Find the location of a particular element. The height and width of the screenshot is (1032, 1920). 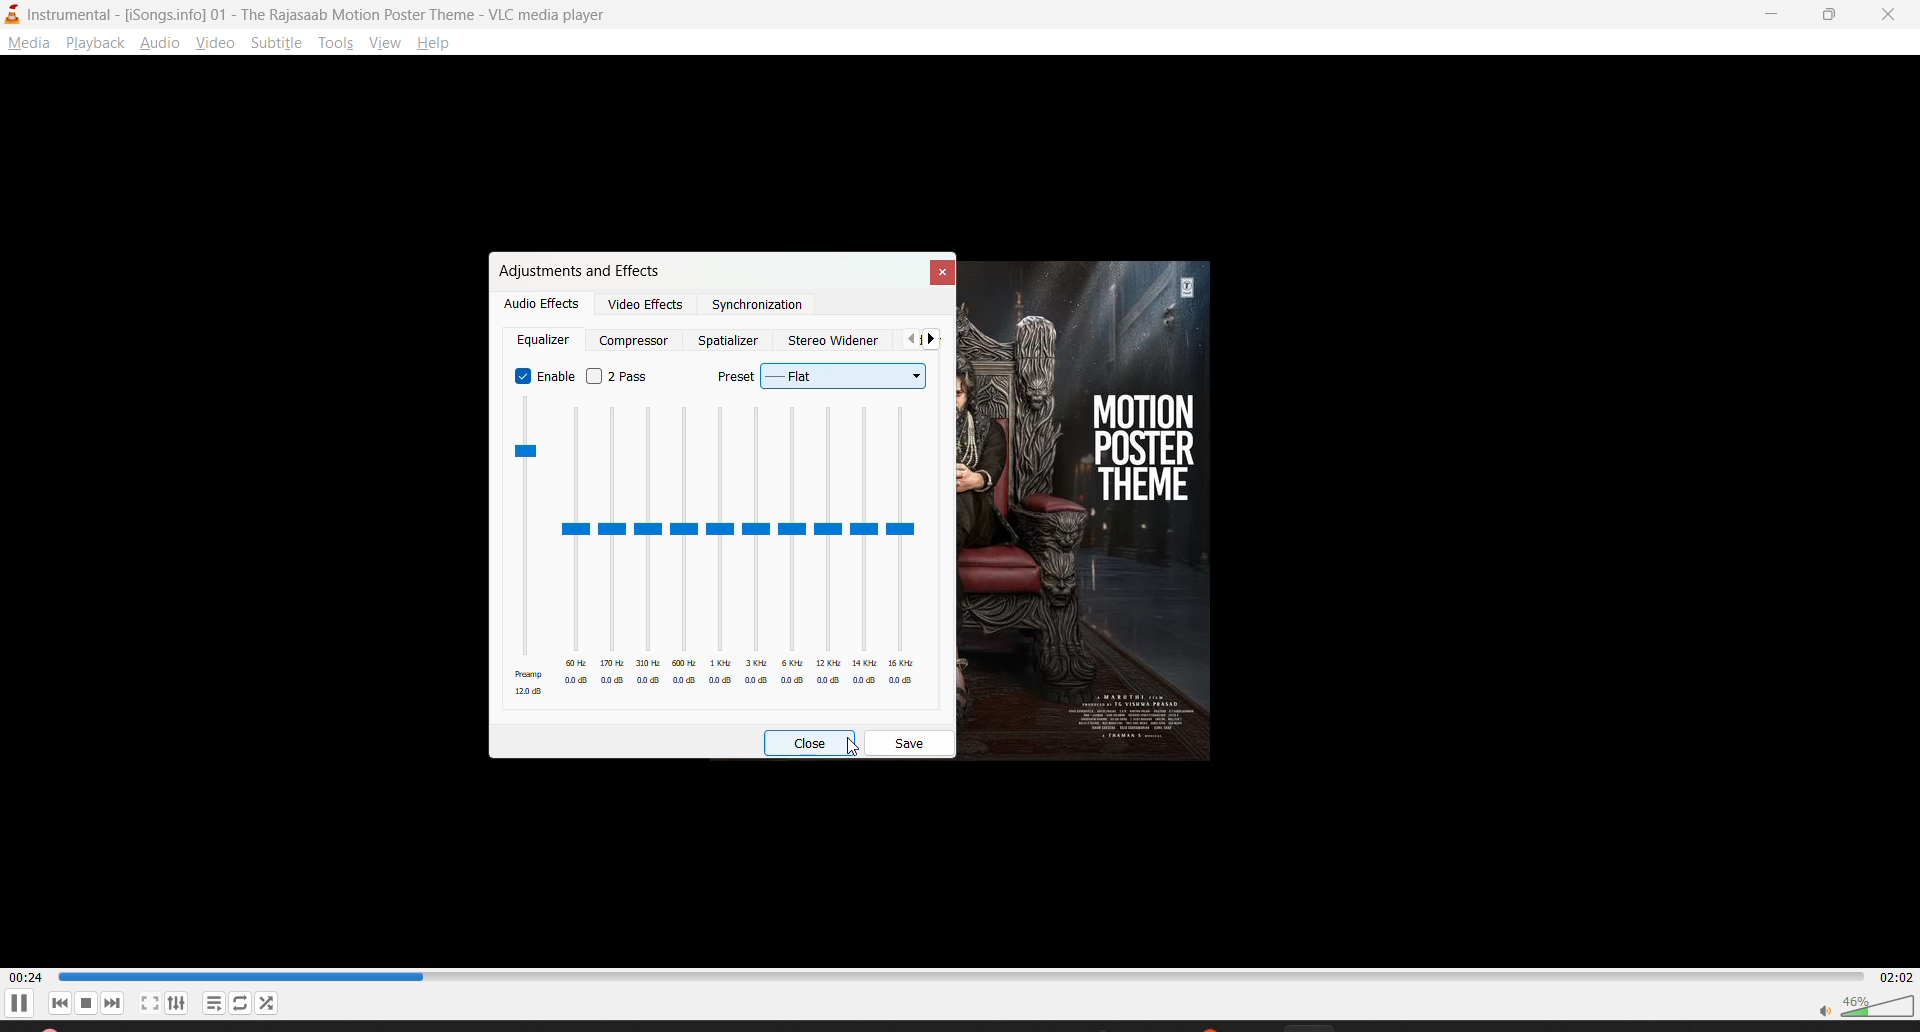

preset is located at coordinates (828, 373).